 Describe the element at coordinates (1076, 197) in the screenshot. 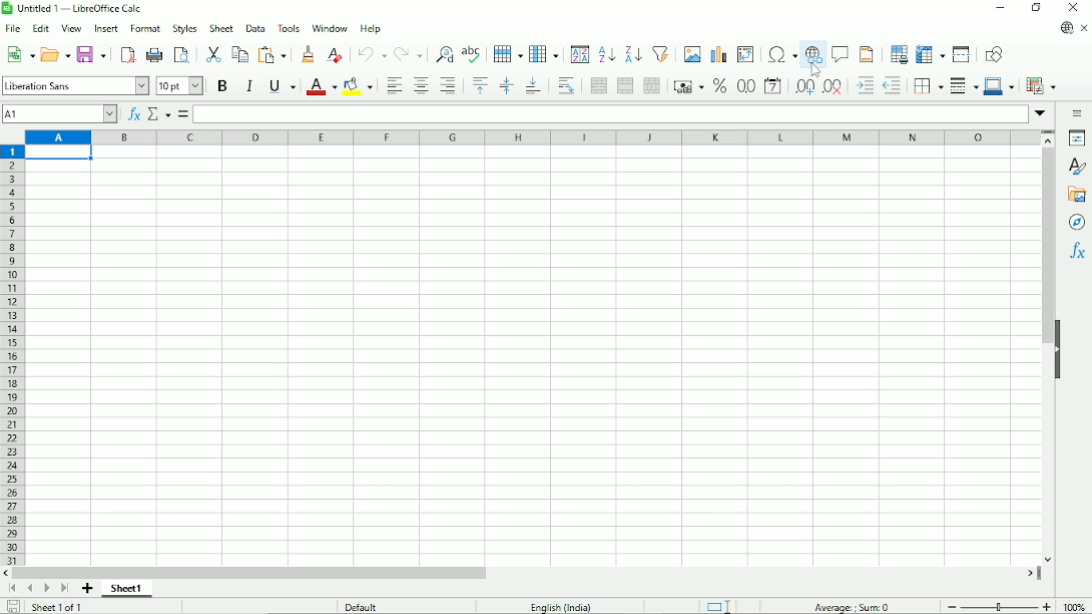

I see `Gallery` at that location.